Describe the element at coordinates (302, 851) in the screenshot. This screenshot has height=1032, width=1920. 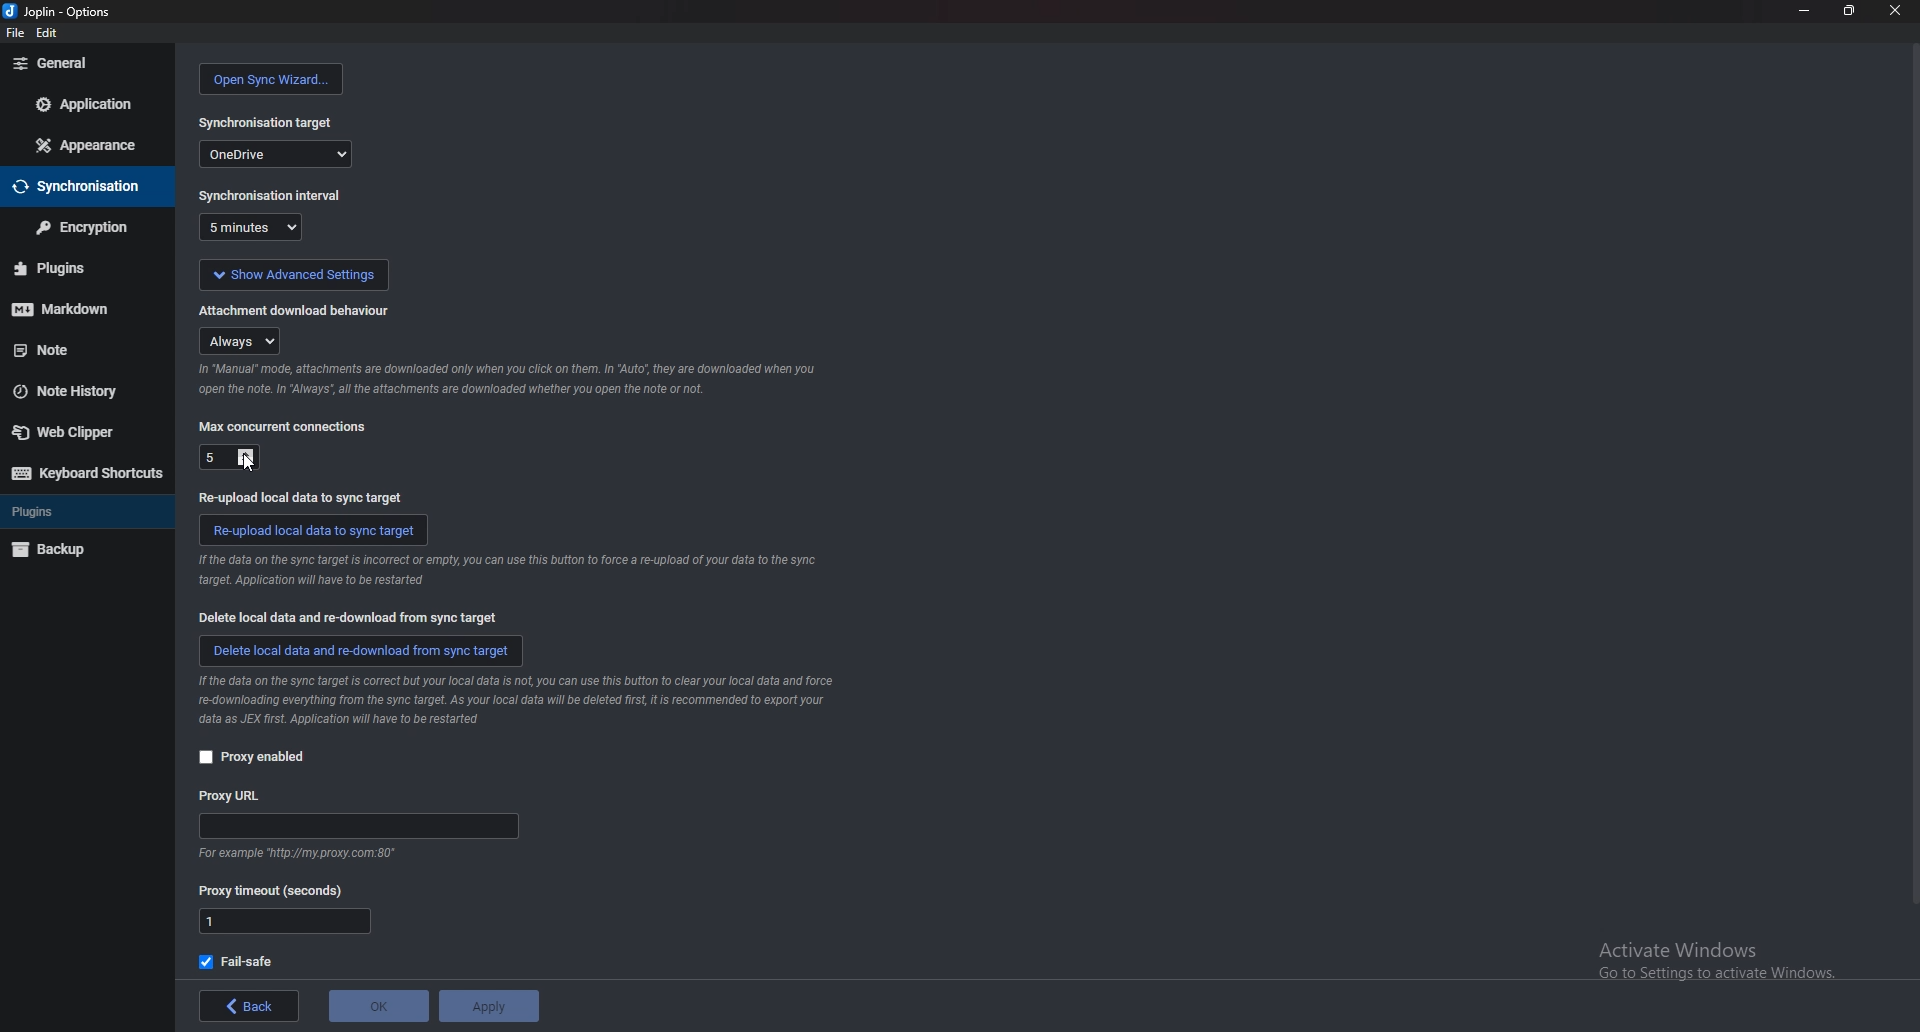
I see `info` at that location.